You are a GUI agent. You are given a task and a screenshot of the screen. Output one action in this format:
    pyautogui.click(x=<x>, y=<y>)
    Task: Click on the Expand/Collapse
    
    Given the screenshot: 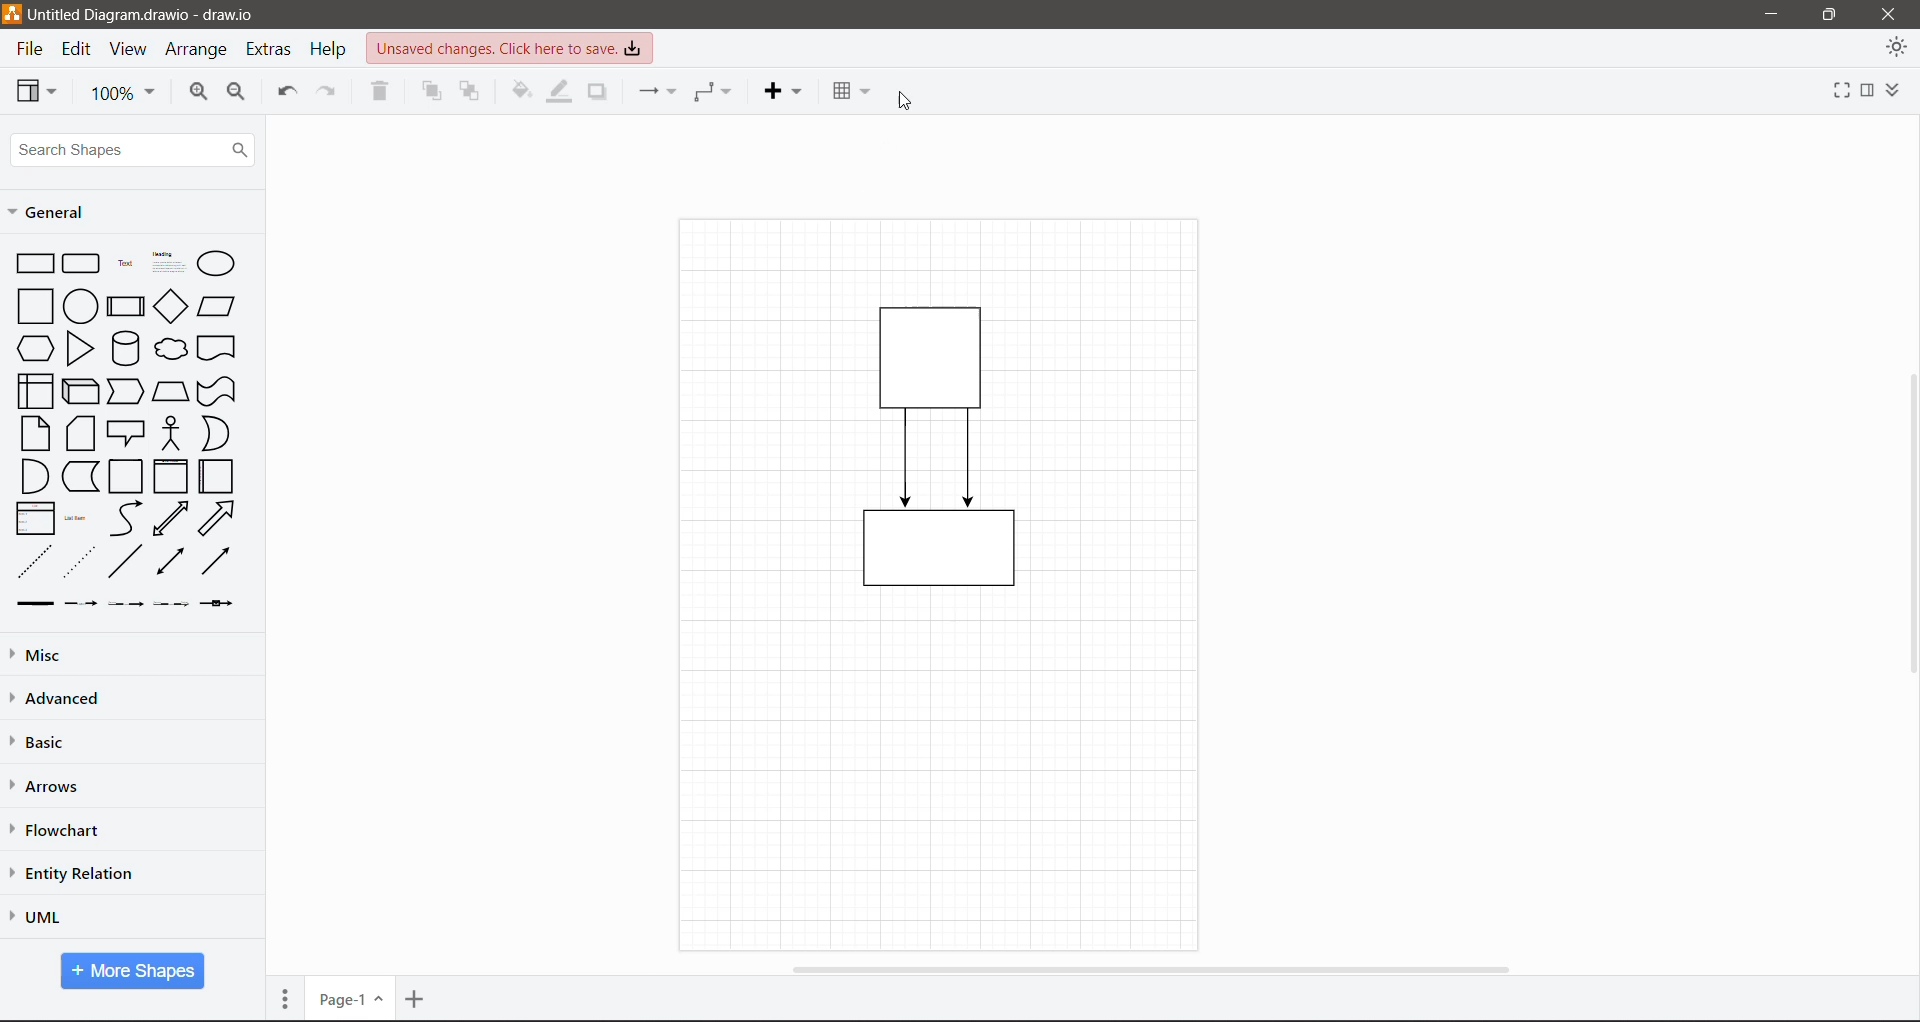 What is the action you would take?
    pyautogui.click(x=1896, y=85)
    